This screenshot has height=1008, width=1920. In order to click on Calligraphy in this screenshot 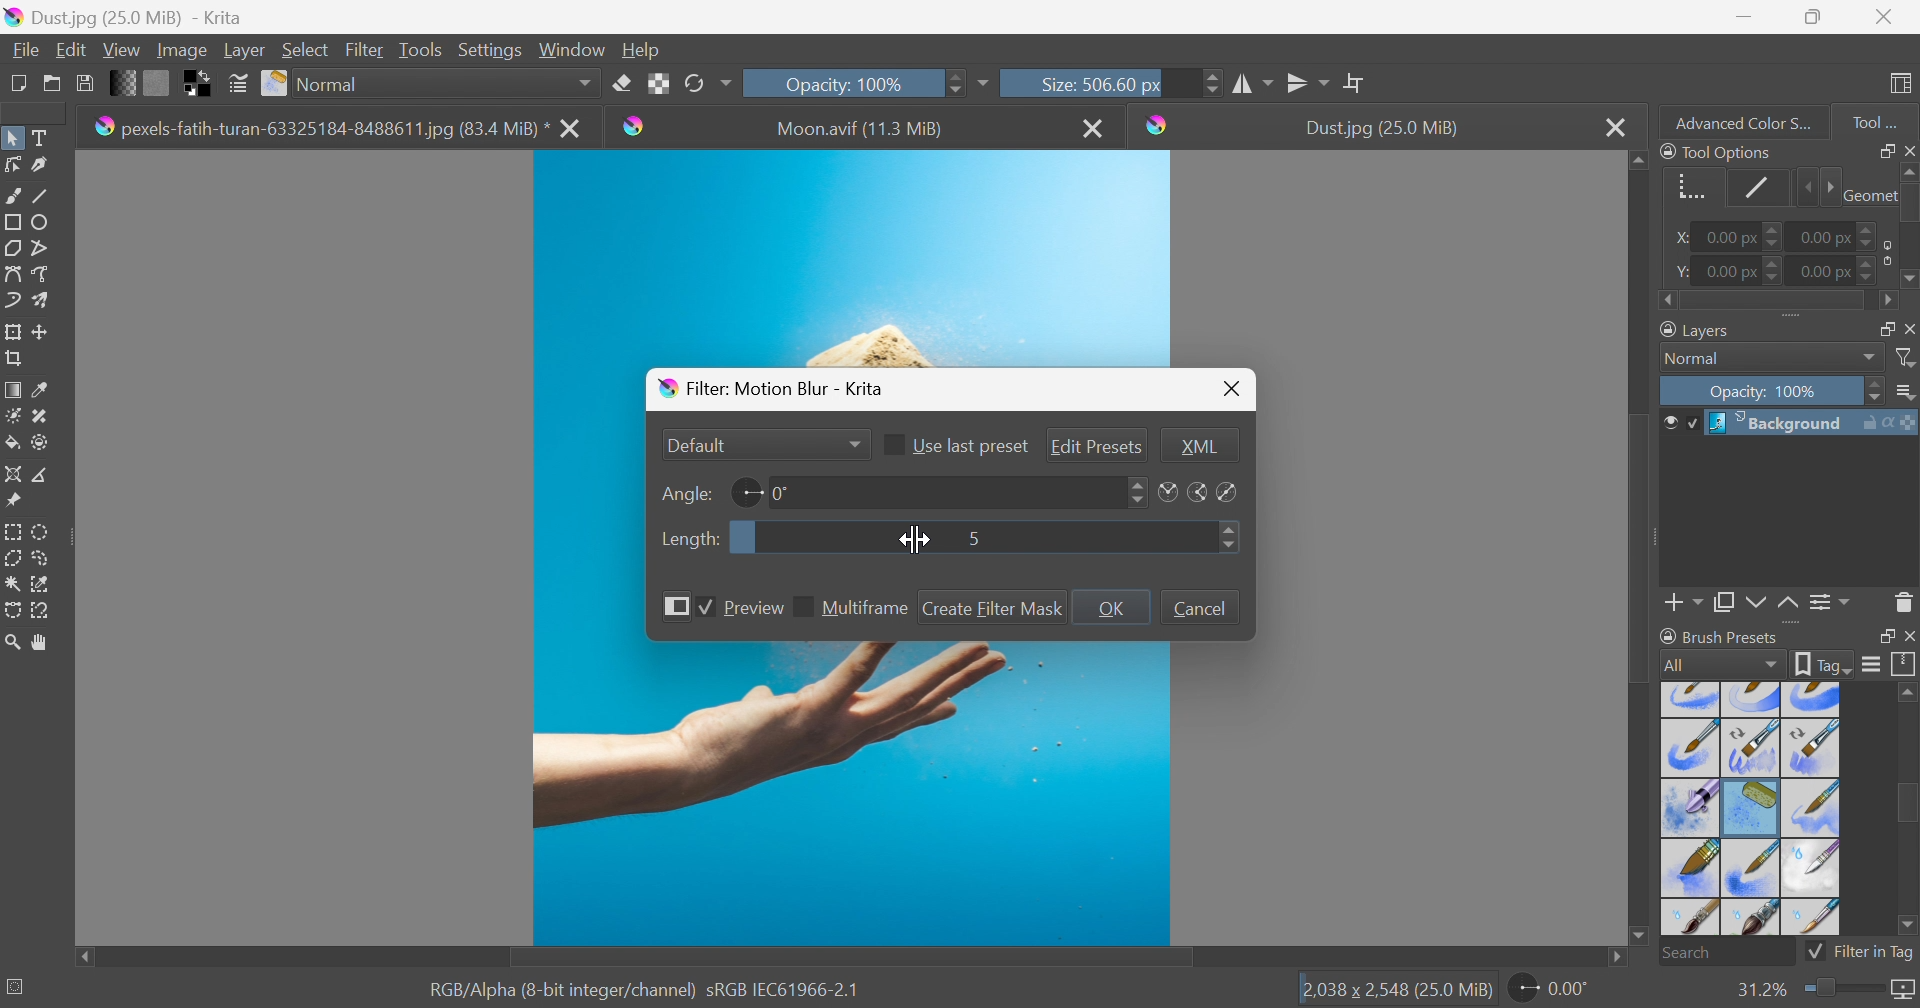, I will do `click(46, 166)`.